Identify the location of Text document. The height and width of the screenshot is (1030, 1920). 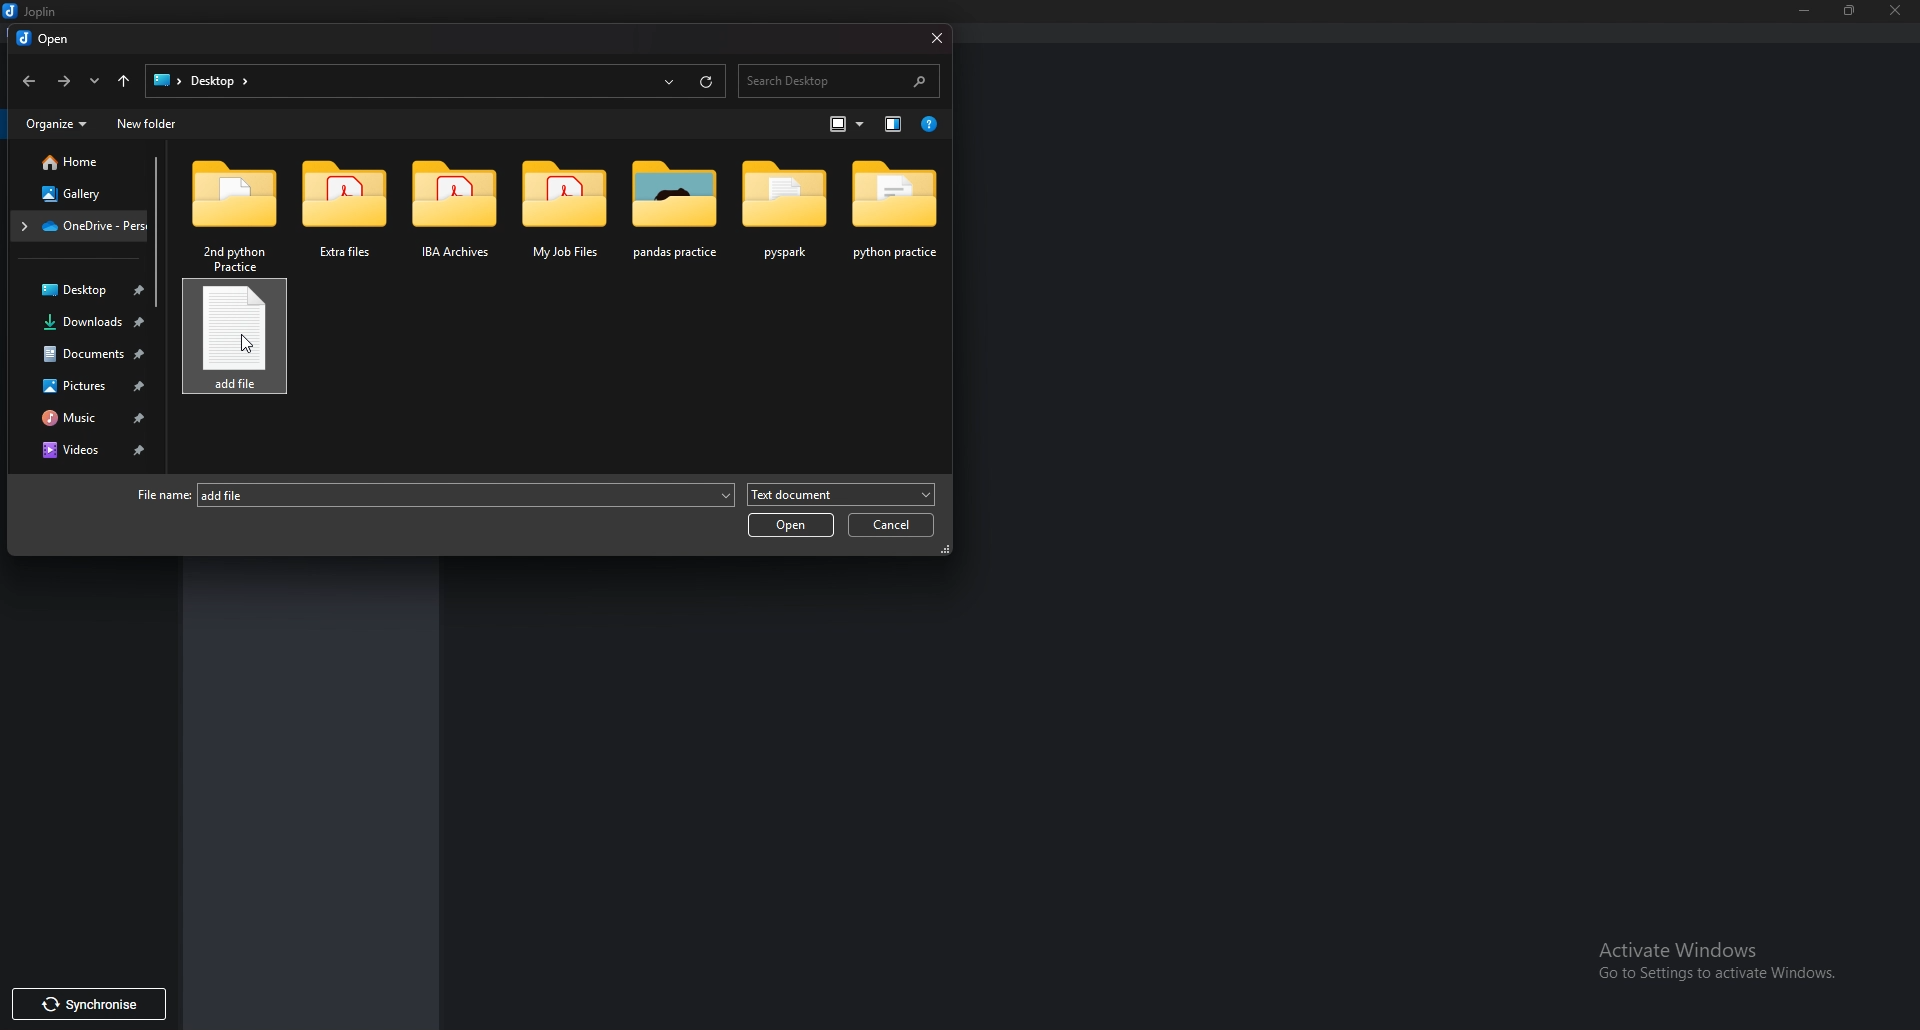
(836, 496).